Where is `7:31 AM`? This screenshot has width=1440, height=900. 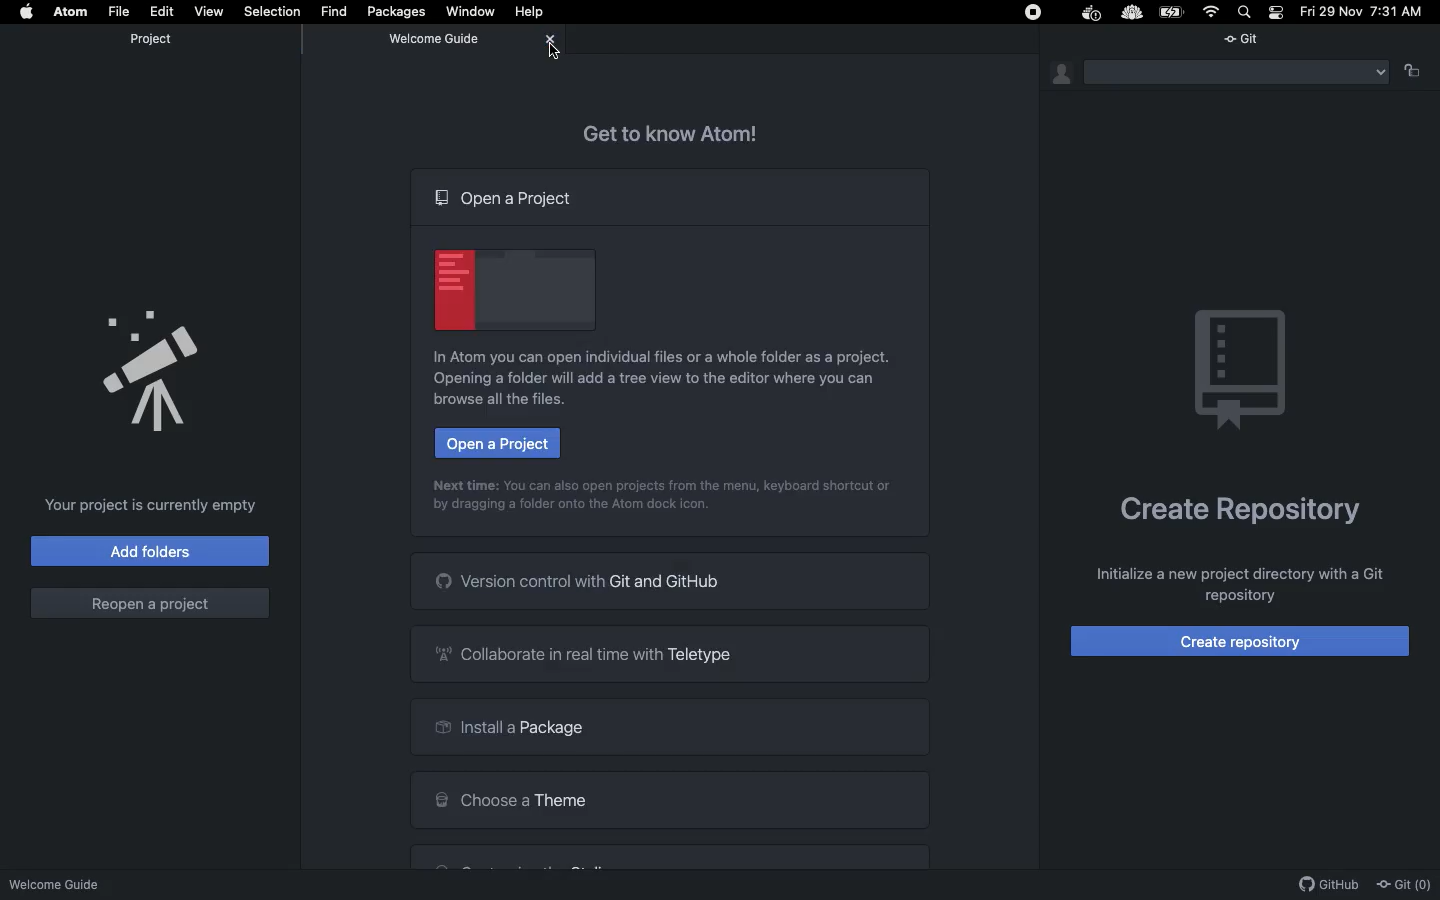 7:31 AM is located at coordinates (1402, 14).